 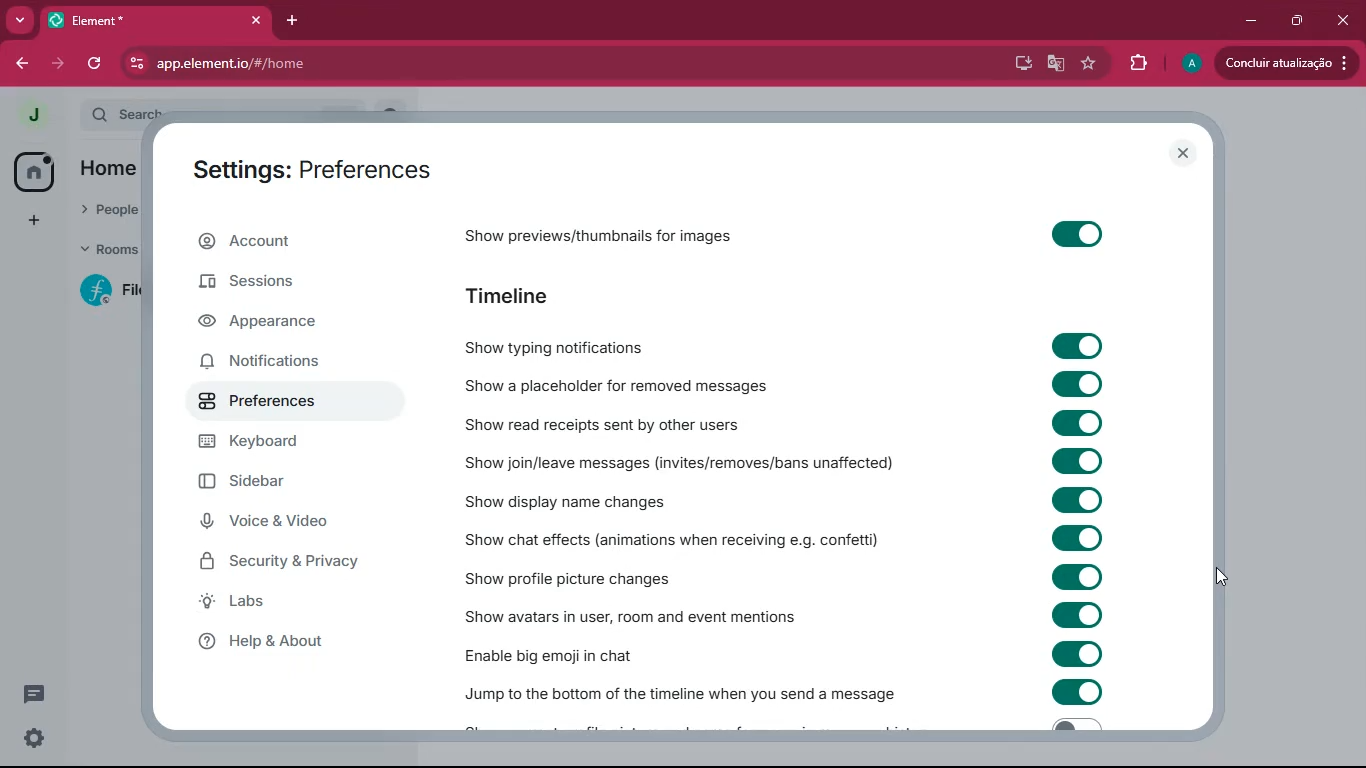 I want to click on people, so click(x=104, y=211).